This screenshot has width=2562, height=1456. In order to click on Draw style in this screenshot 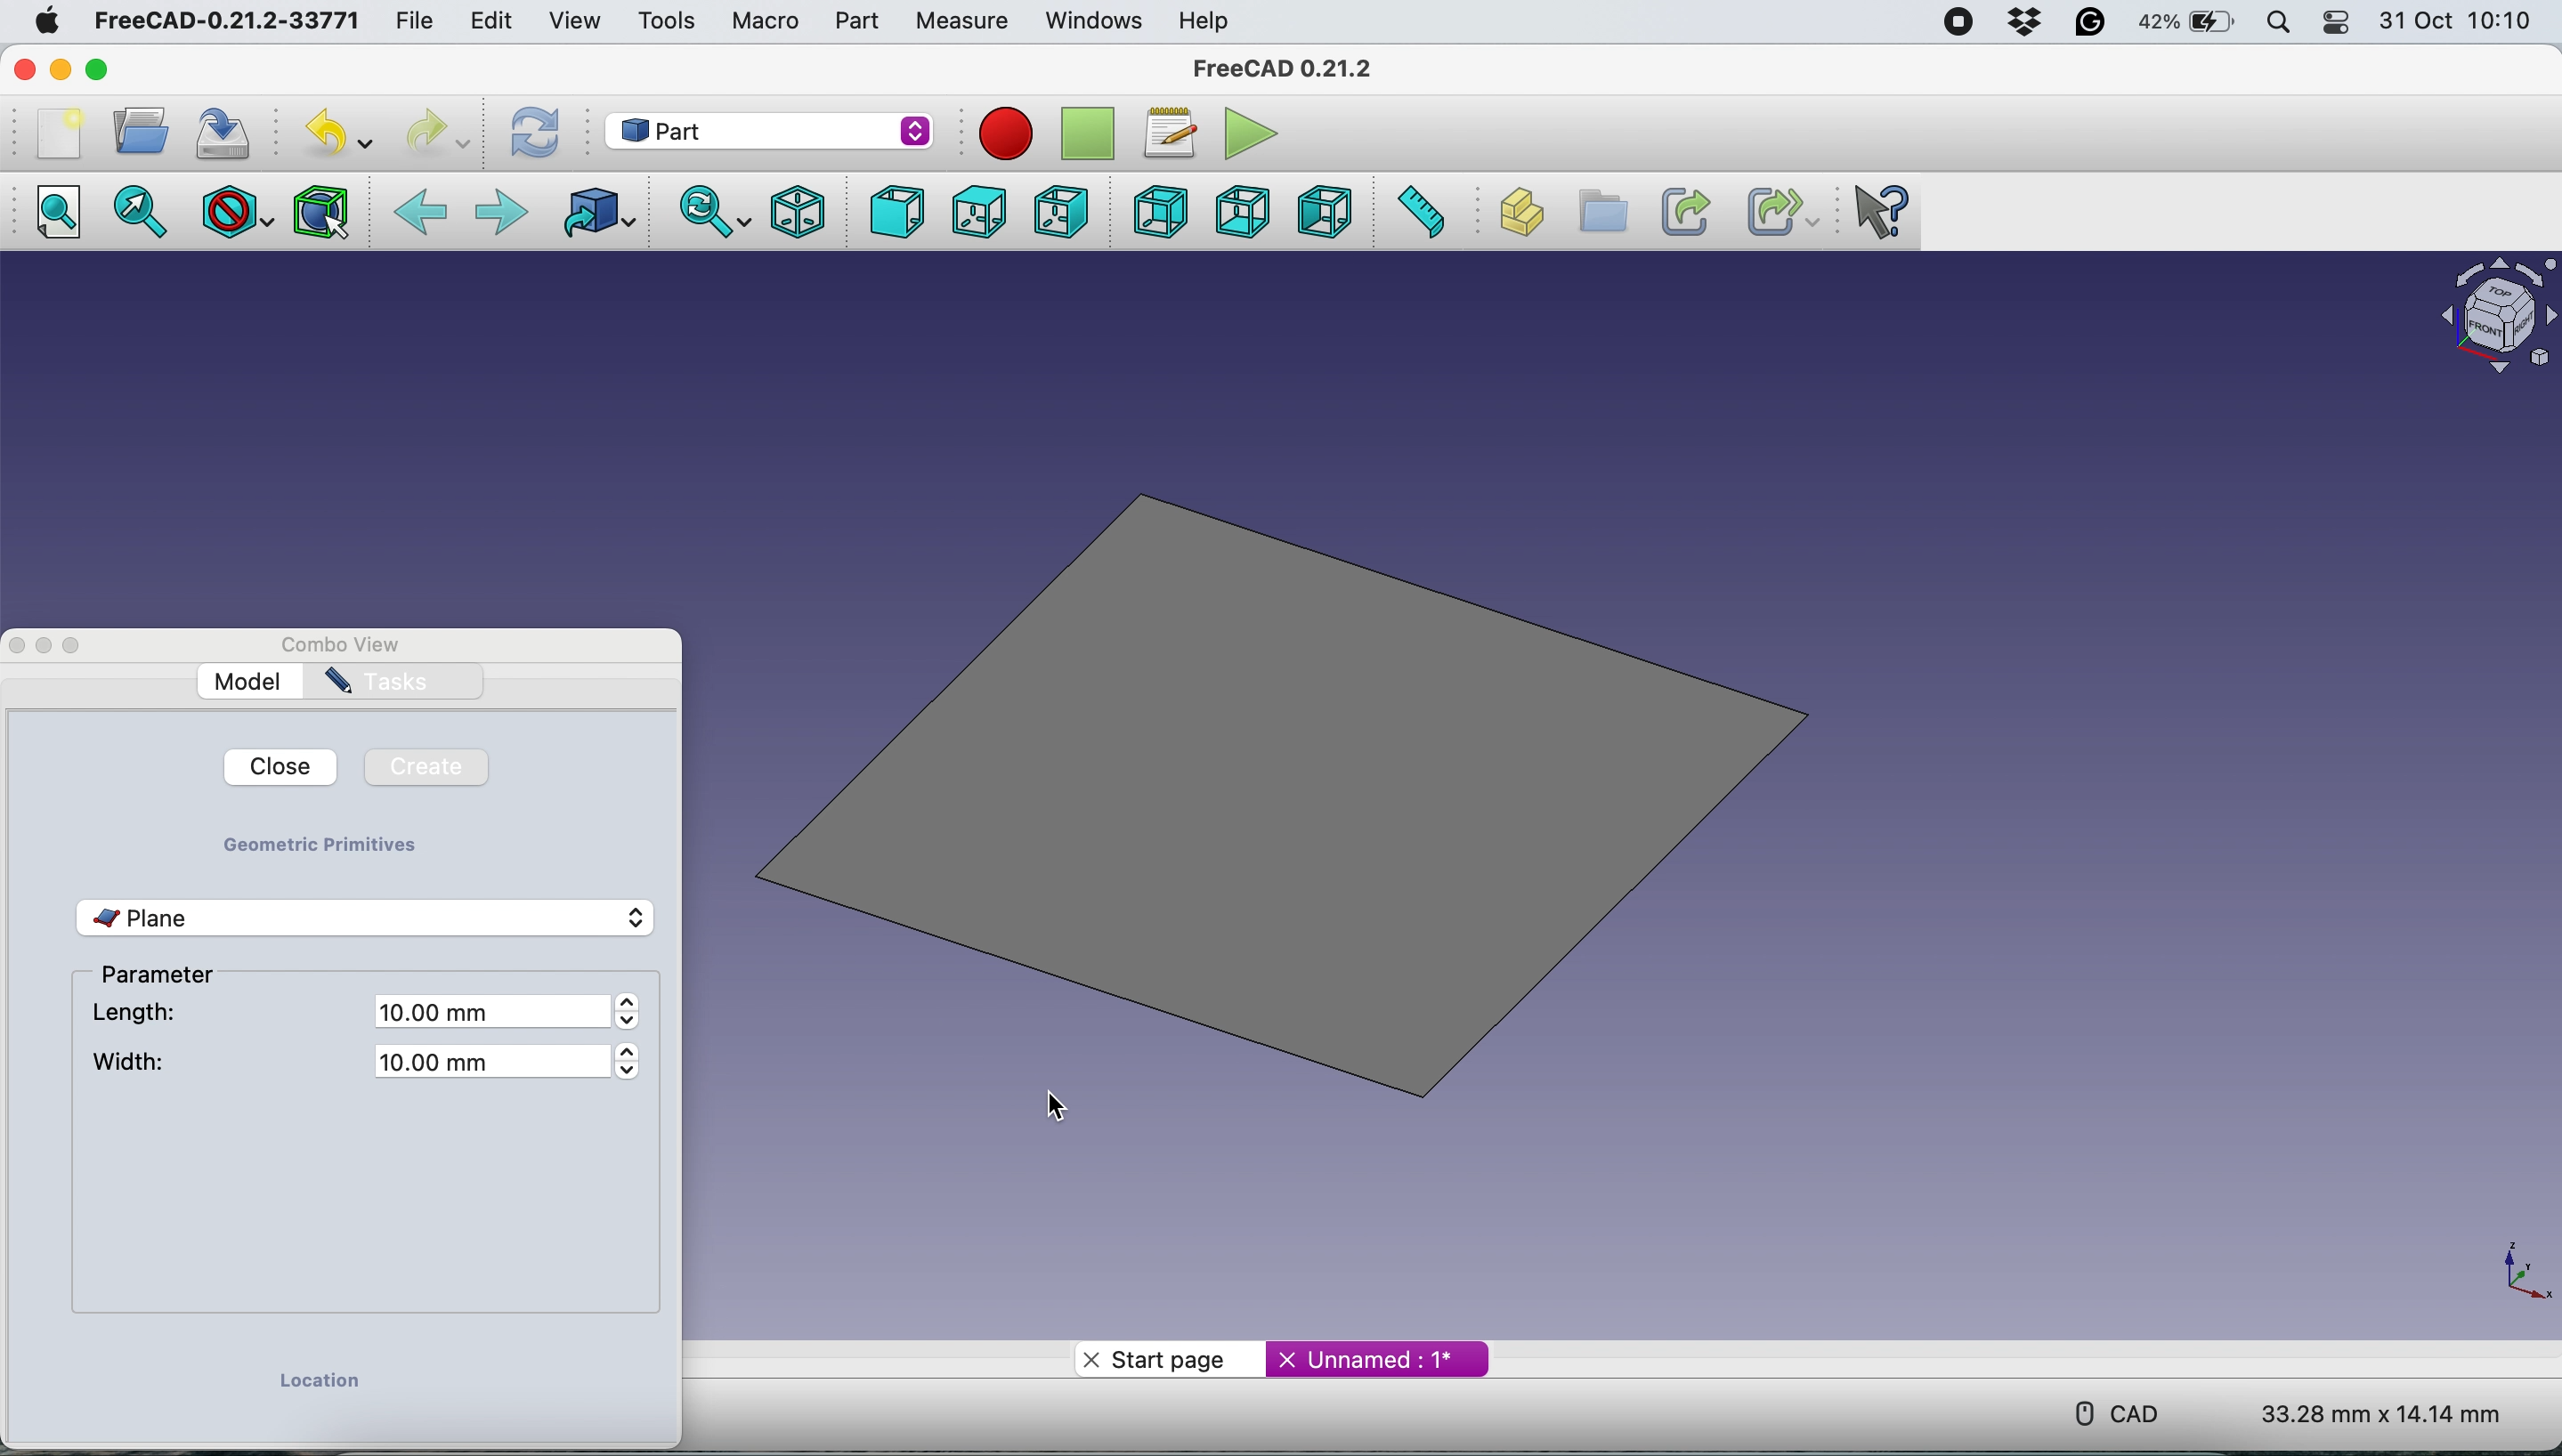, I will do `click(233, 212)`.